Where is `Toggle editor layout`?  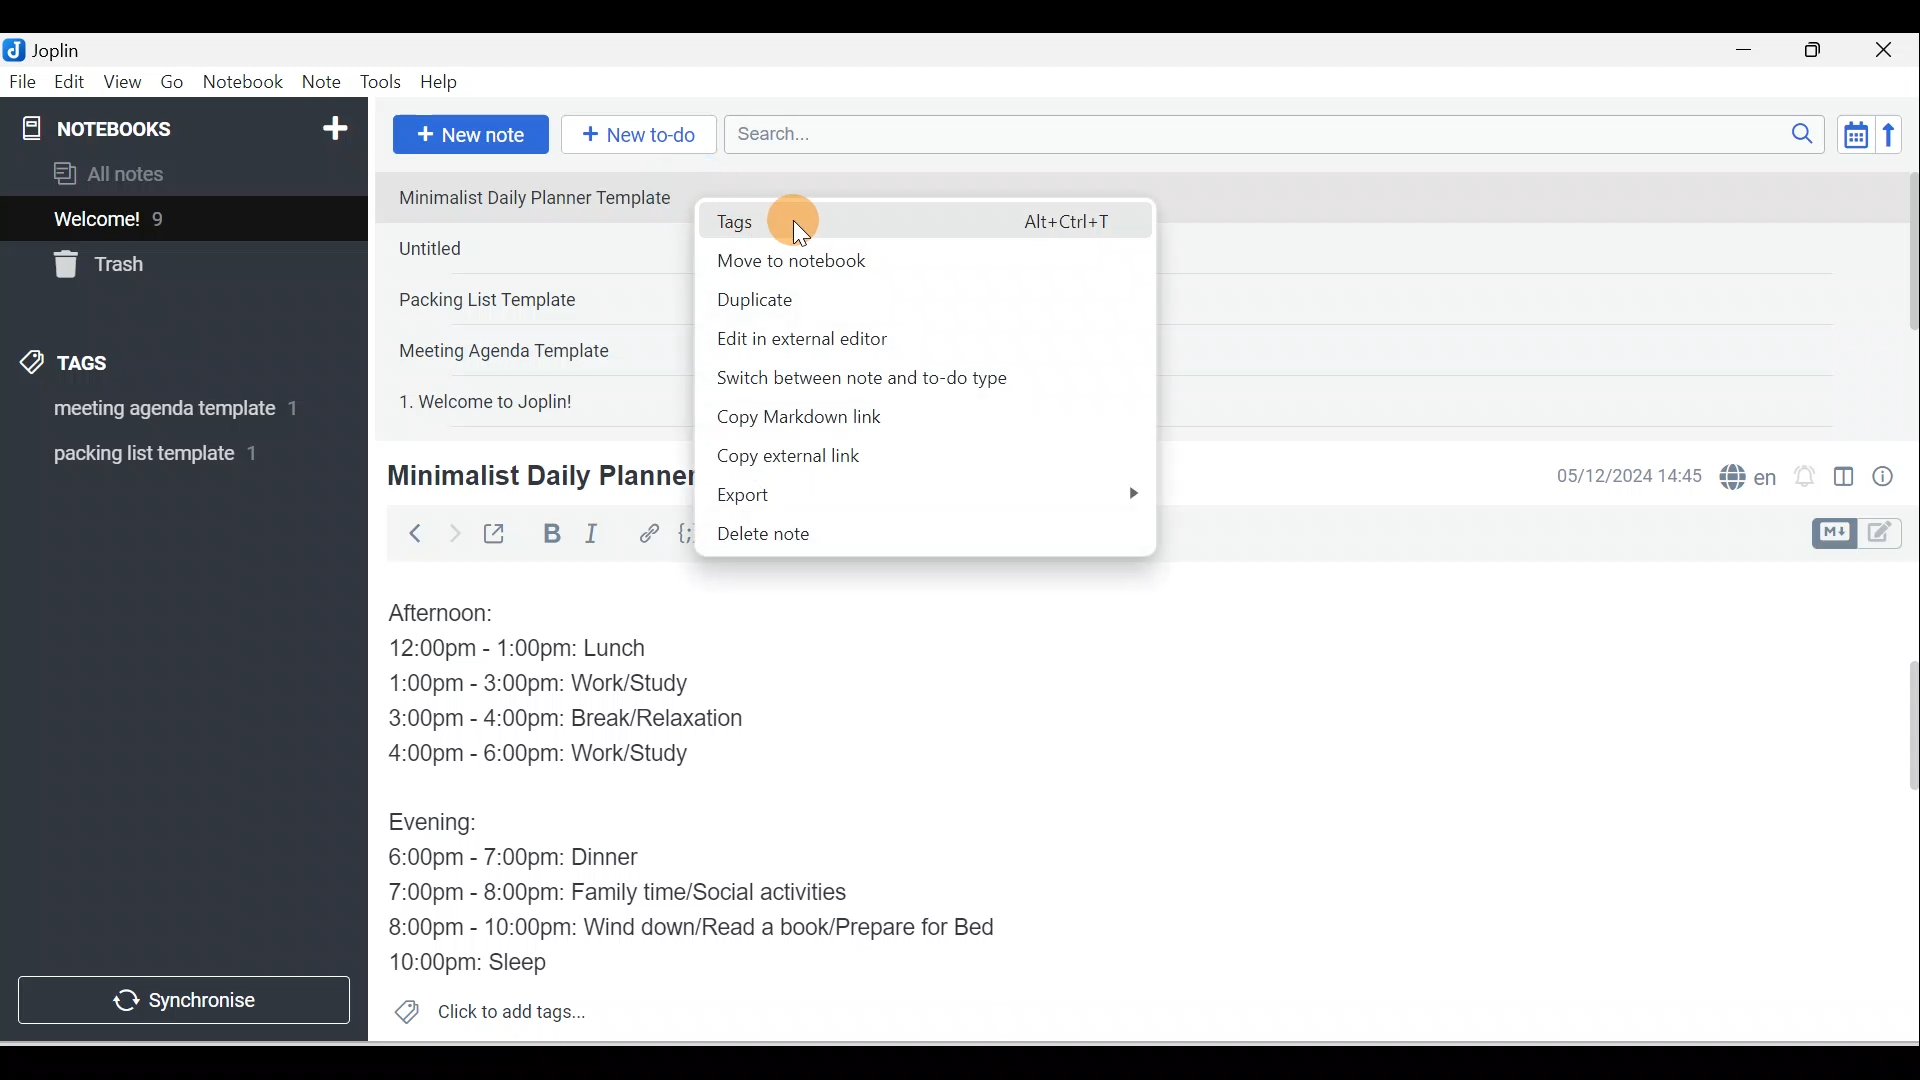 Toggle editor layout is located at coordinates (1864, 534).